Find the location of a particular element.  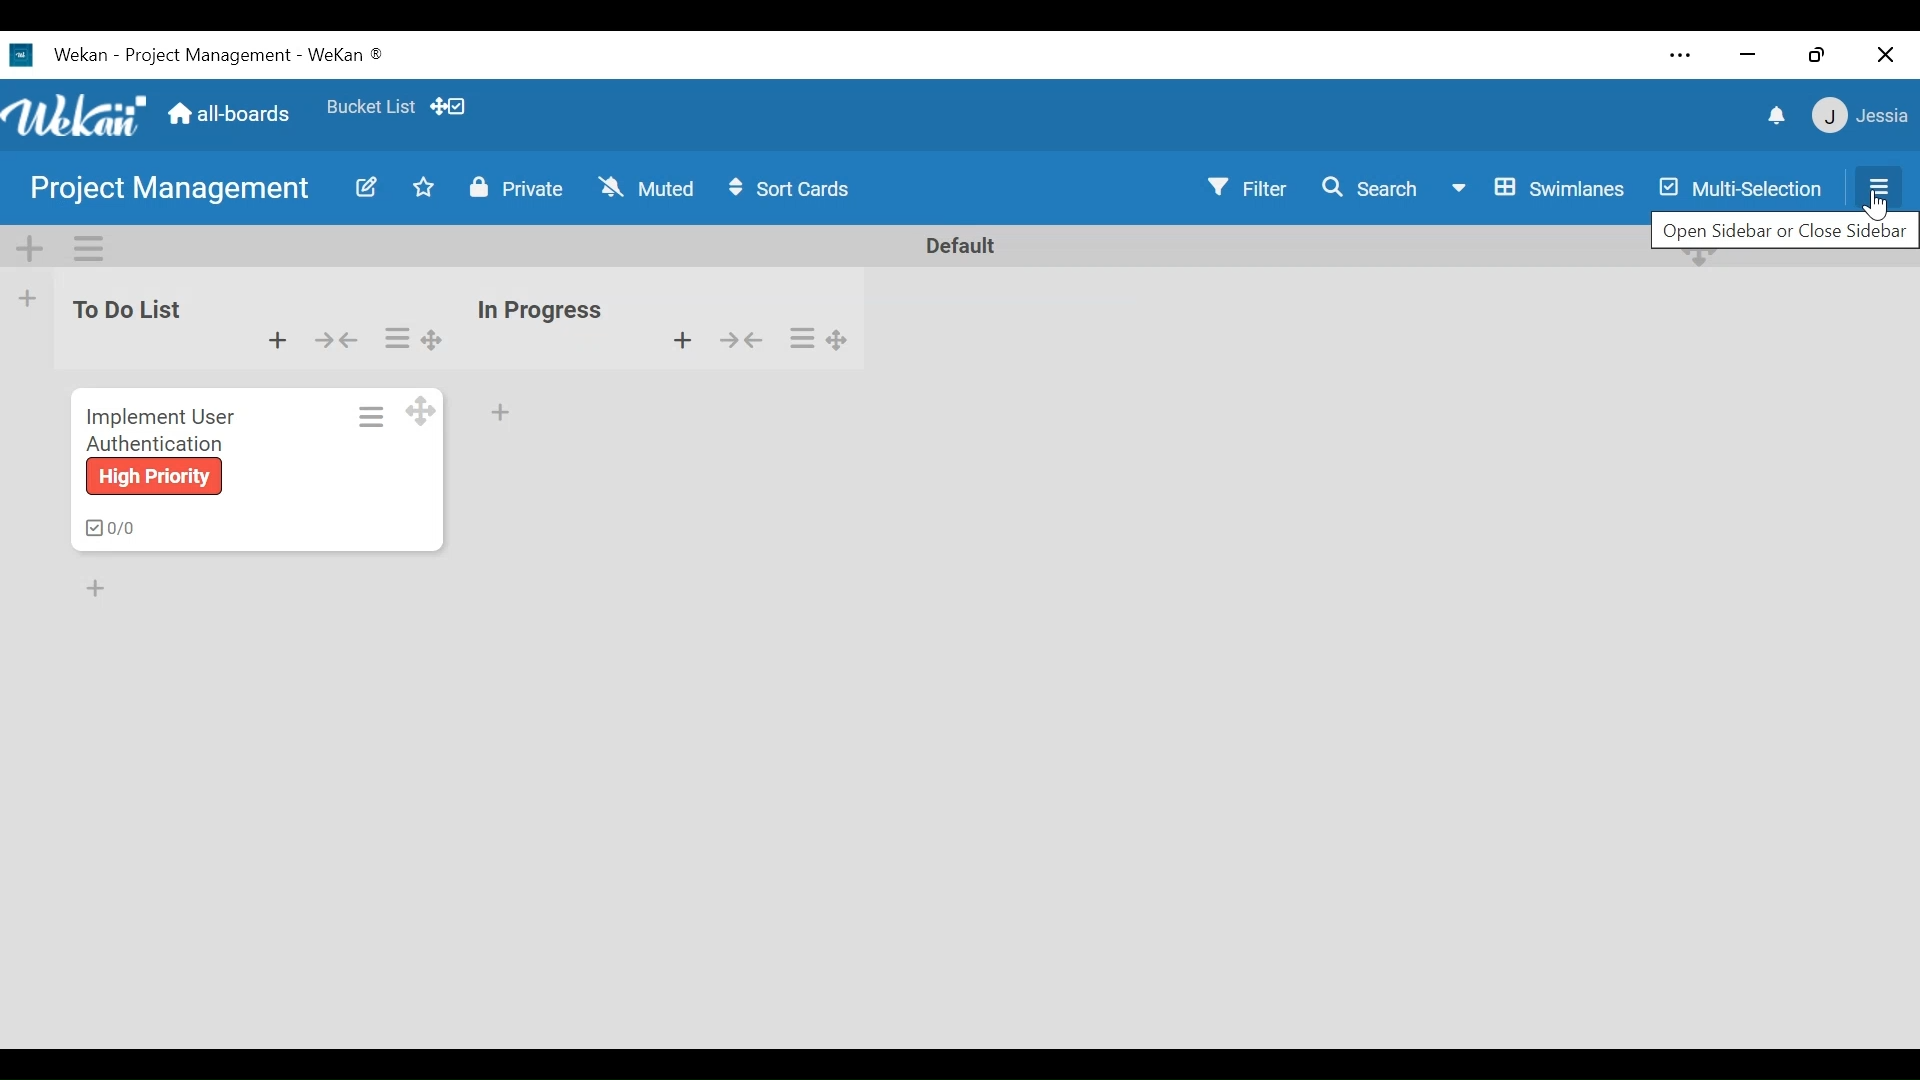

minimize is located at coordinates (1747, 54).